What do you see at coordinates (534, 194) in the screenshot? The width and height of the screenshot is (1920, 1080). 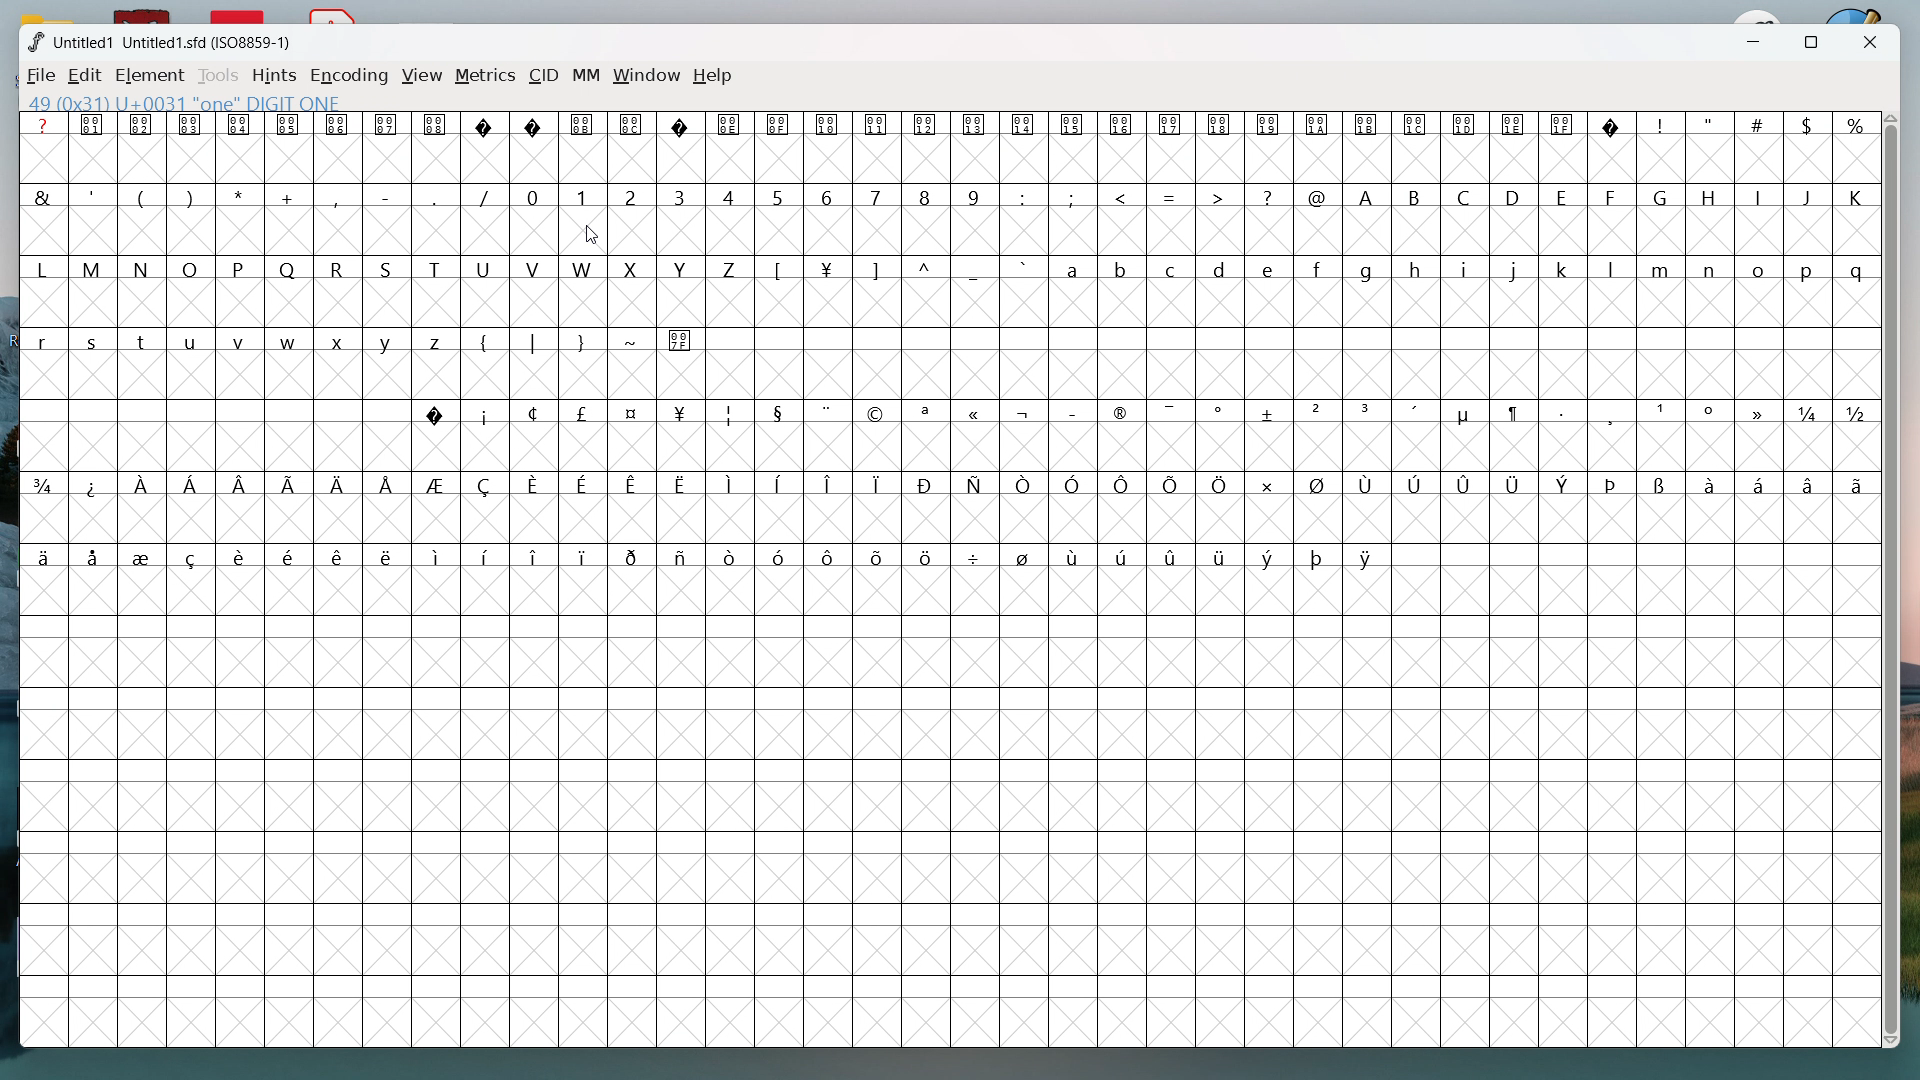 I see `0` at bounding box center [534, 194].